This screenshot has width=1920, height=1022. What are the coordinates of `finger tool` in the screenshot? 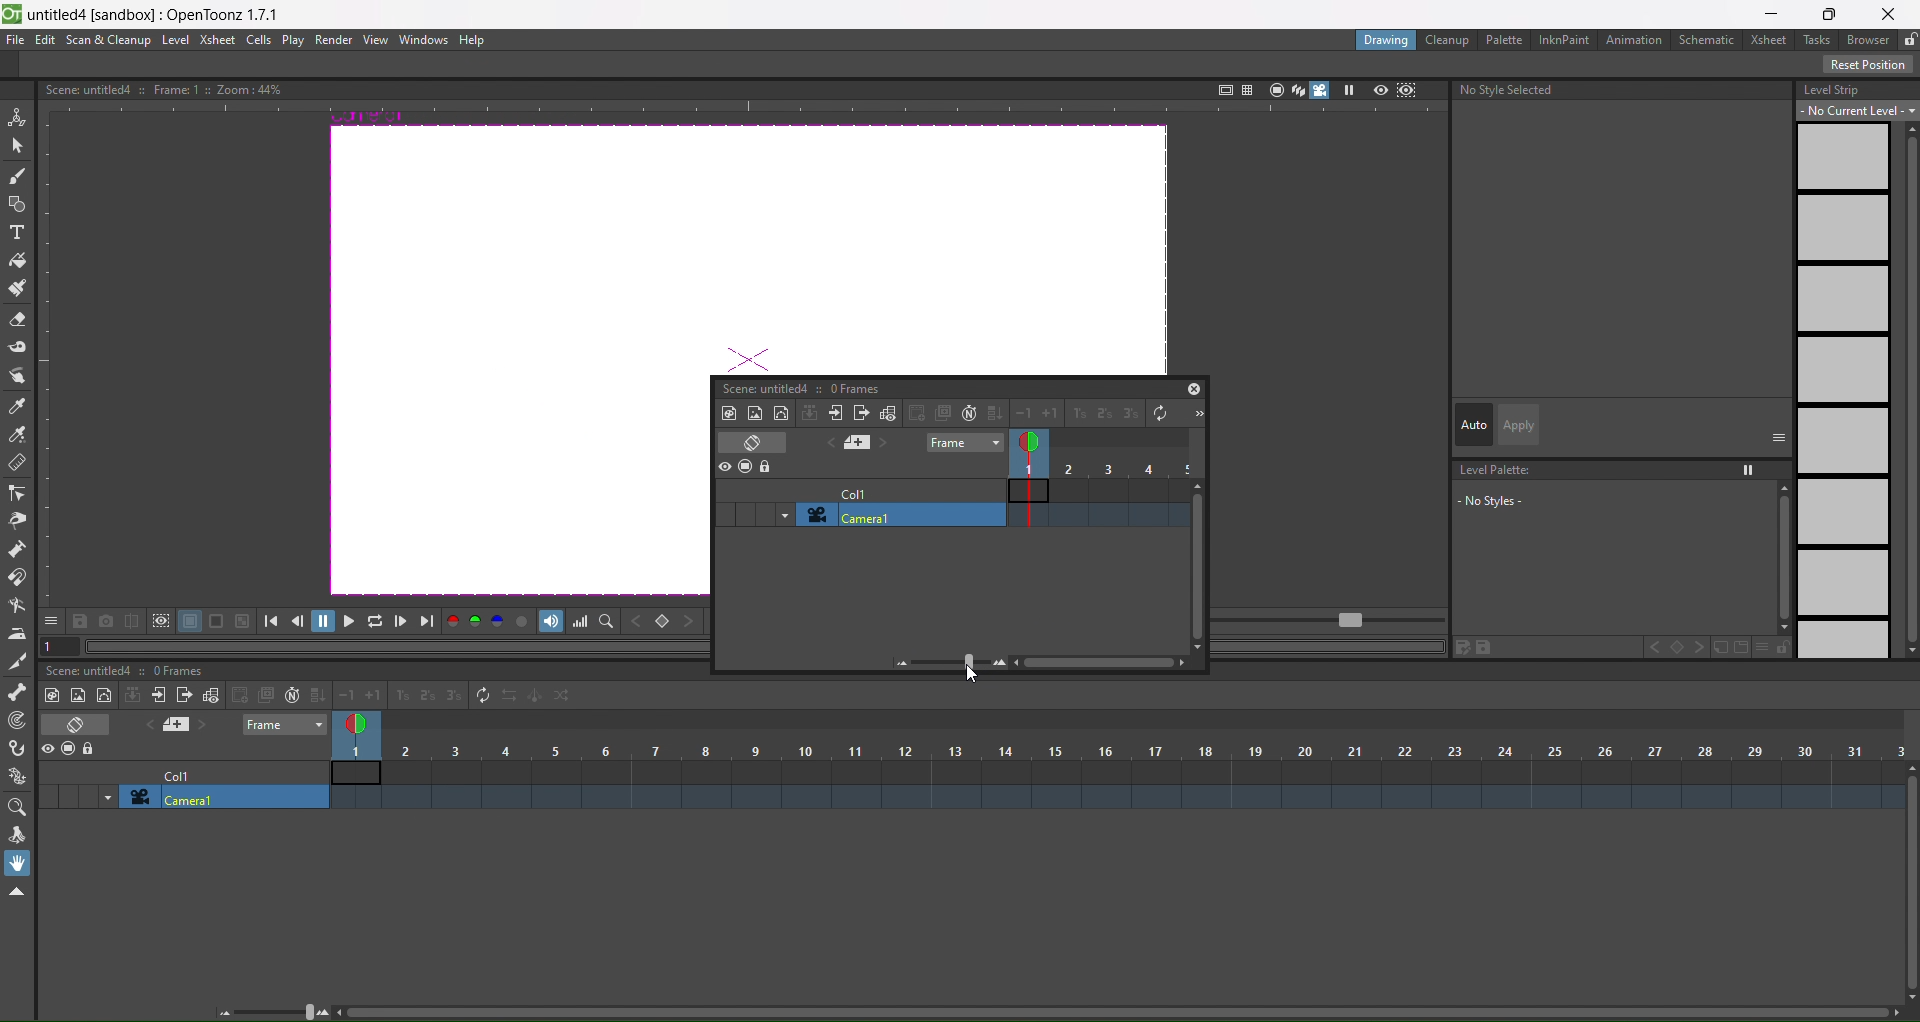 It's located at (18, 378).